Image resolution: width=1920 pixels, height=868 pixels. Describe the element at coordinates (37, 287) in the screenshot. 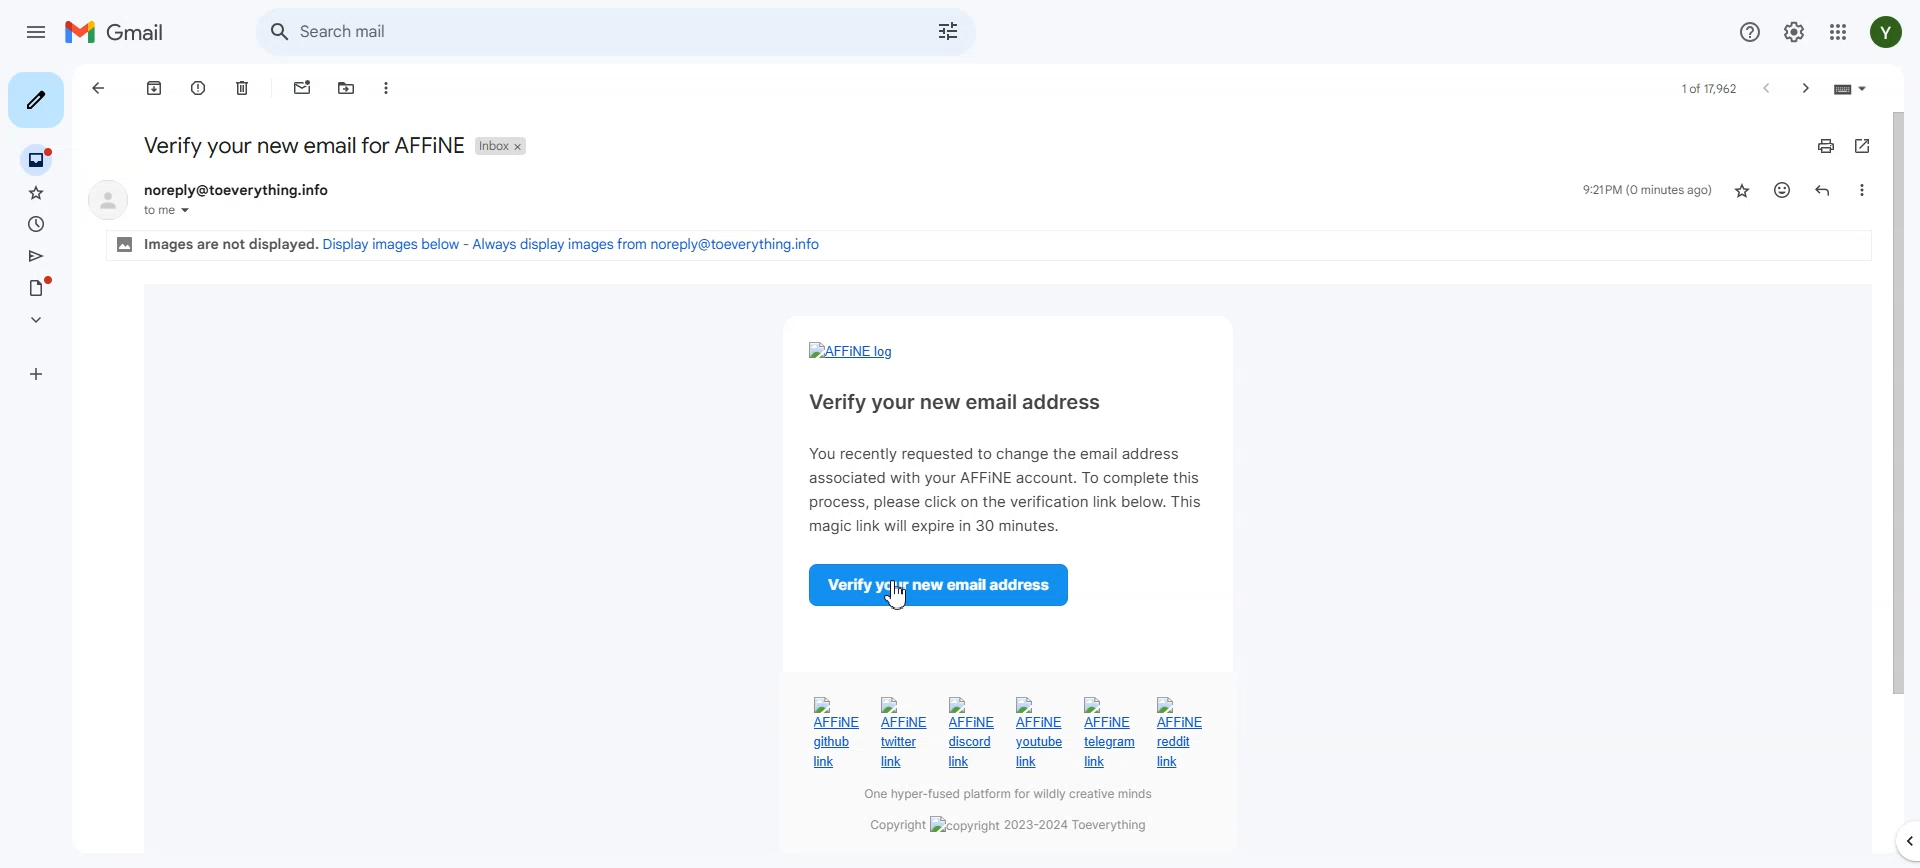

I see `Draft` at that location.